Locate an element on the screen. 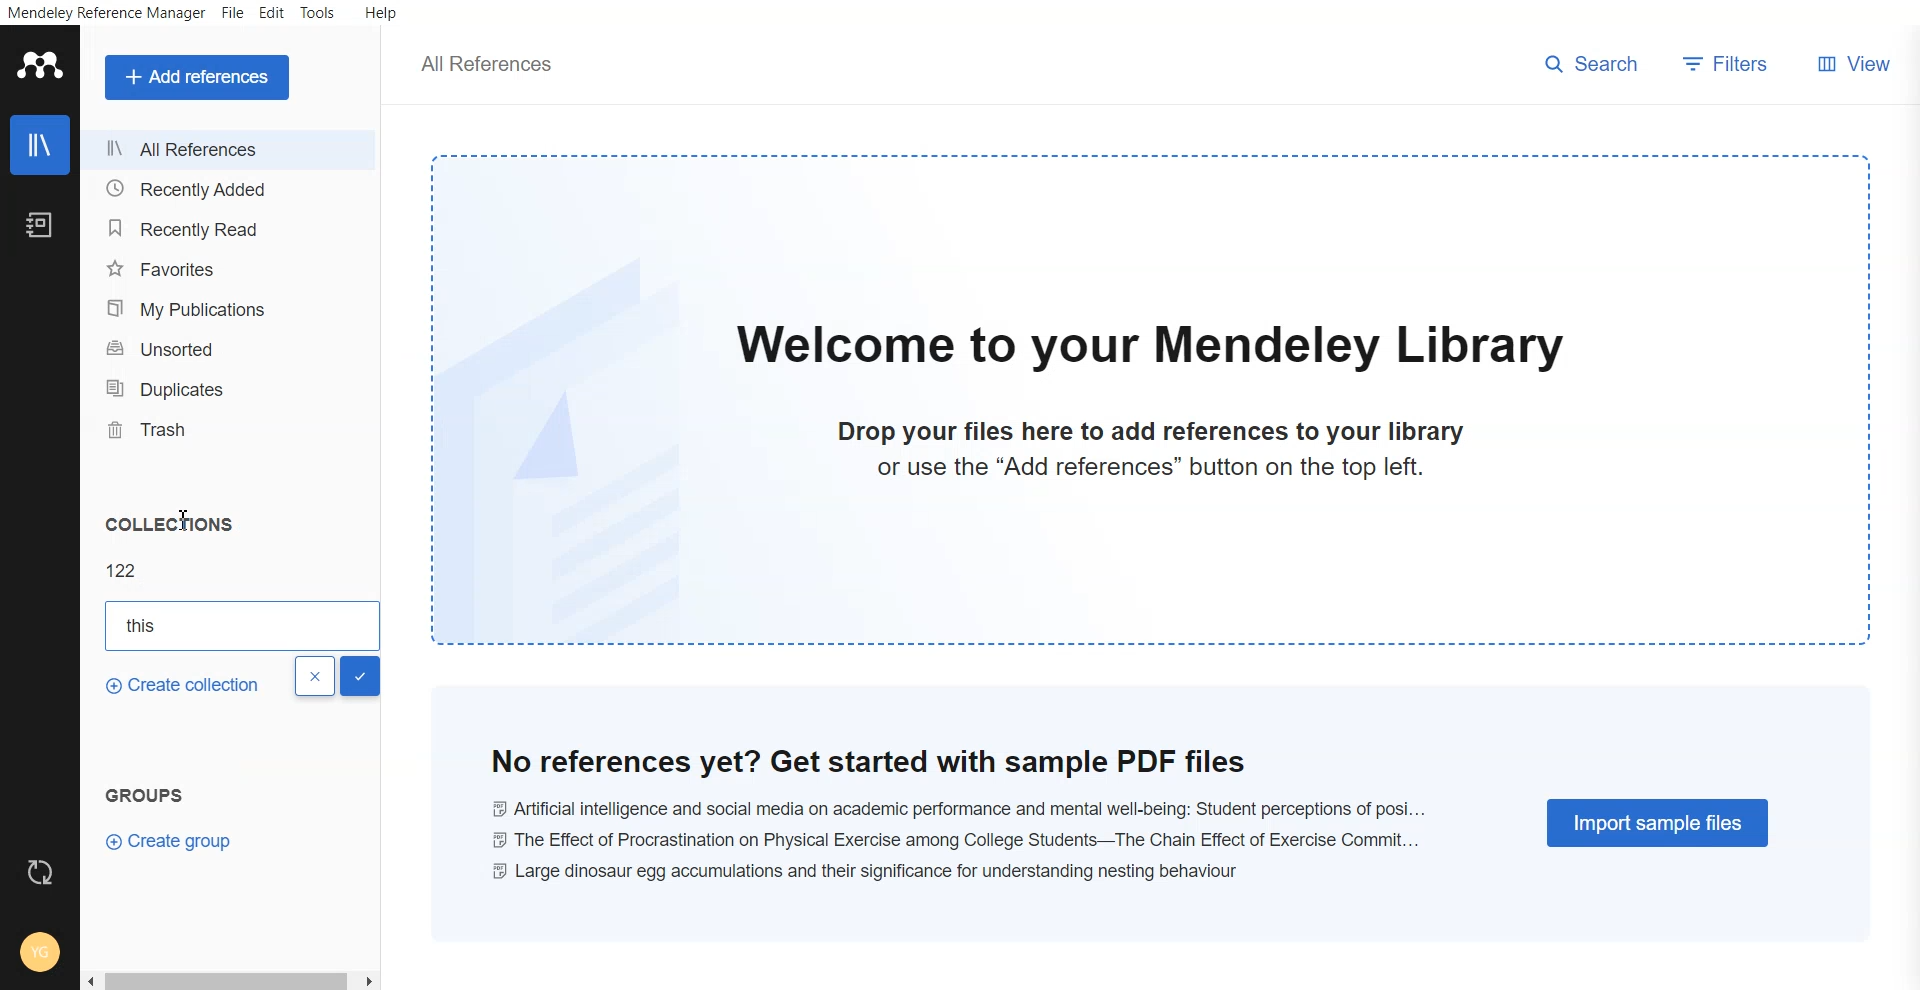 This screenshot has width=1920, height=990. Scroll bar is located at coordinates (228, 981).